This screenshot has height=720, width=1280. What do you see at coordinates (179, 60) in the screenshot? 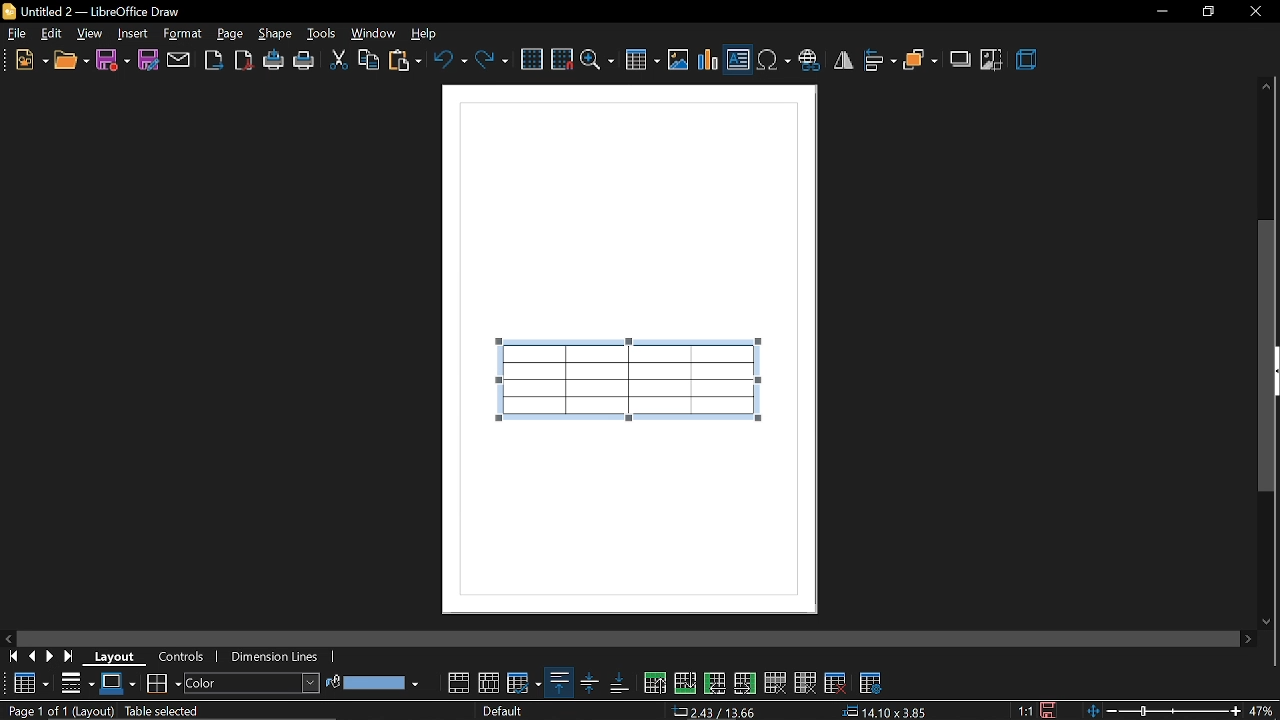
I see `attach` at bounding box center [179, 60].